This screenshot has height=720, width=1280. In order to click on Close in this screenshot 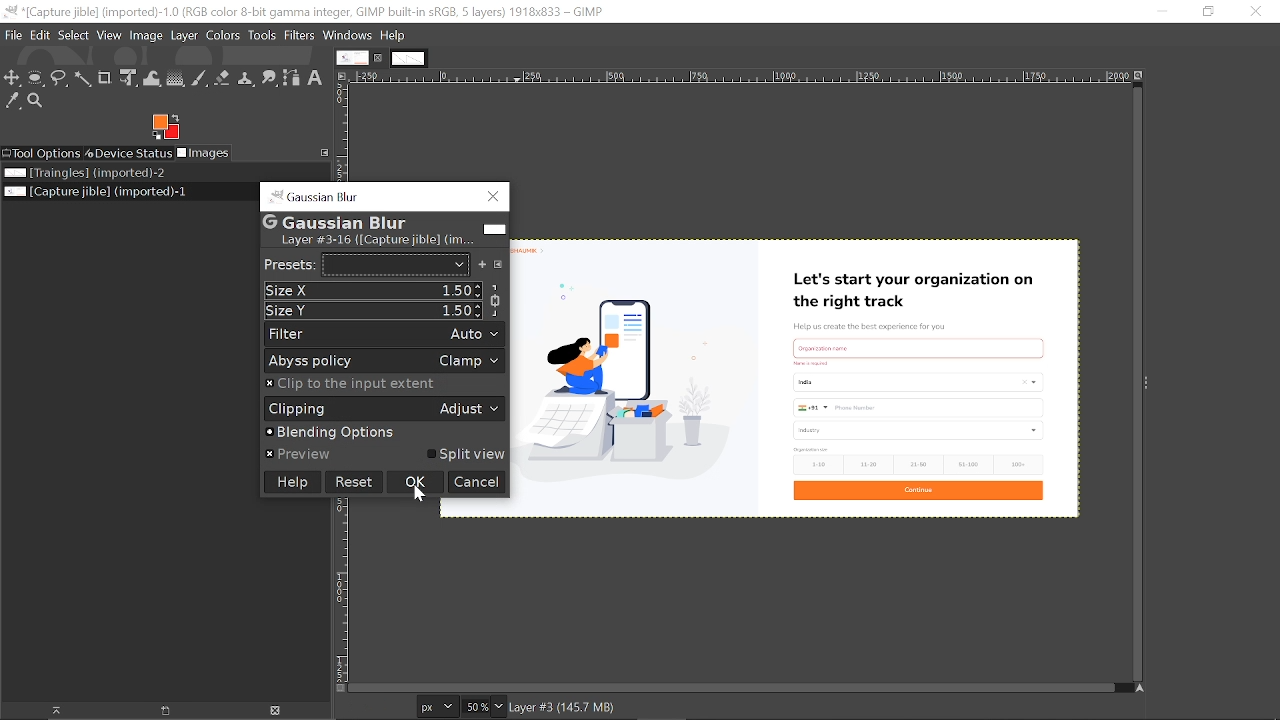, I will do `click(494, 196)`.